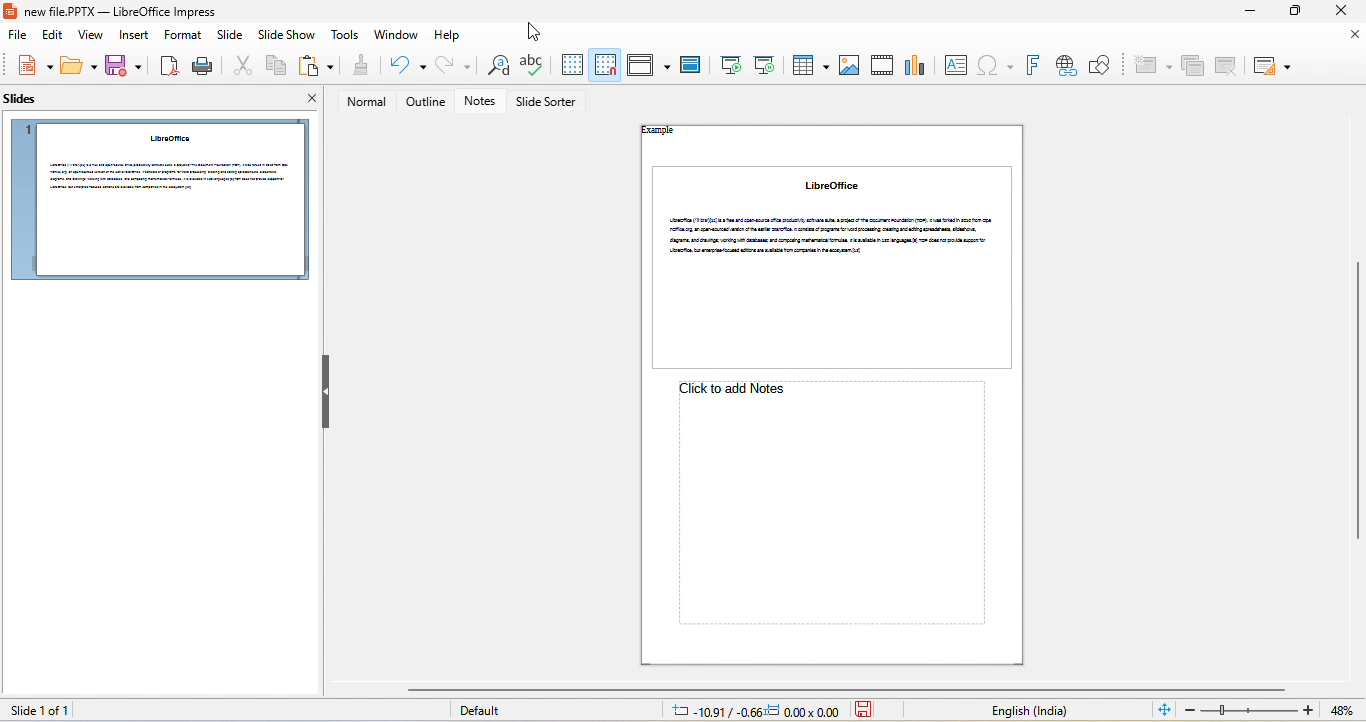 The height and width of the screenshot is (722, 1366). Describe the element at coordinates (549, 103) in the screenshot. I see `slide sorter` at that location.